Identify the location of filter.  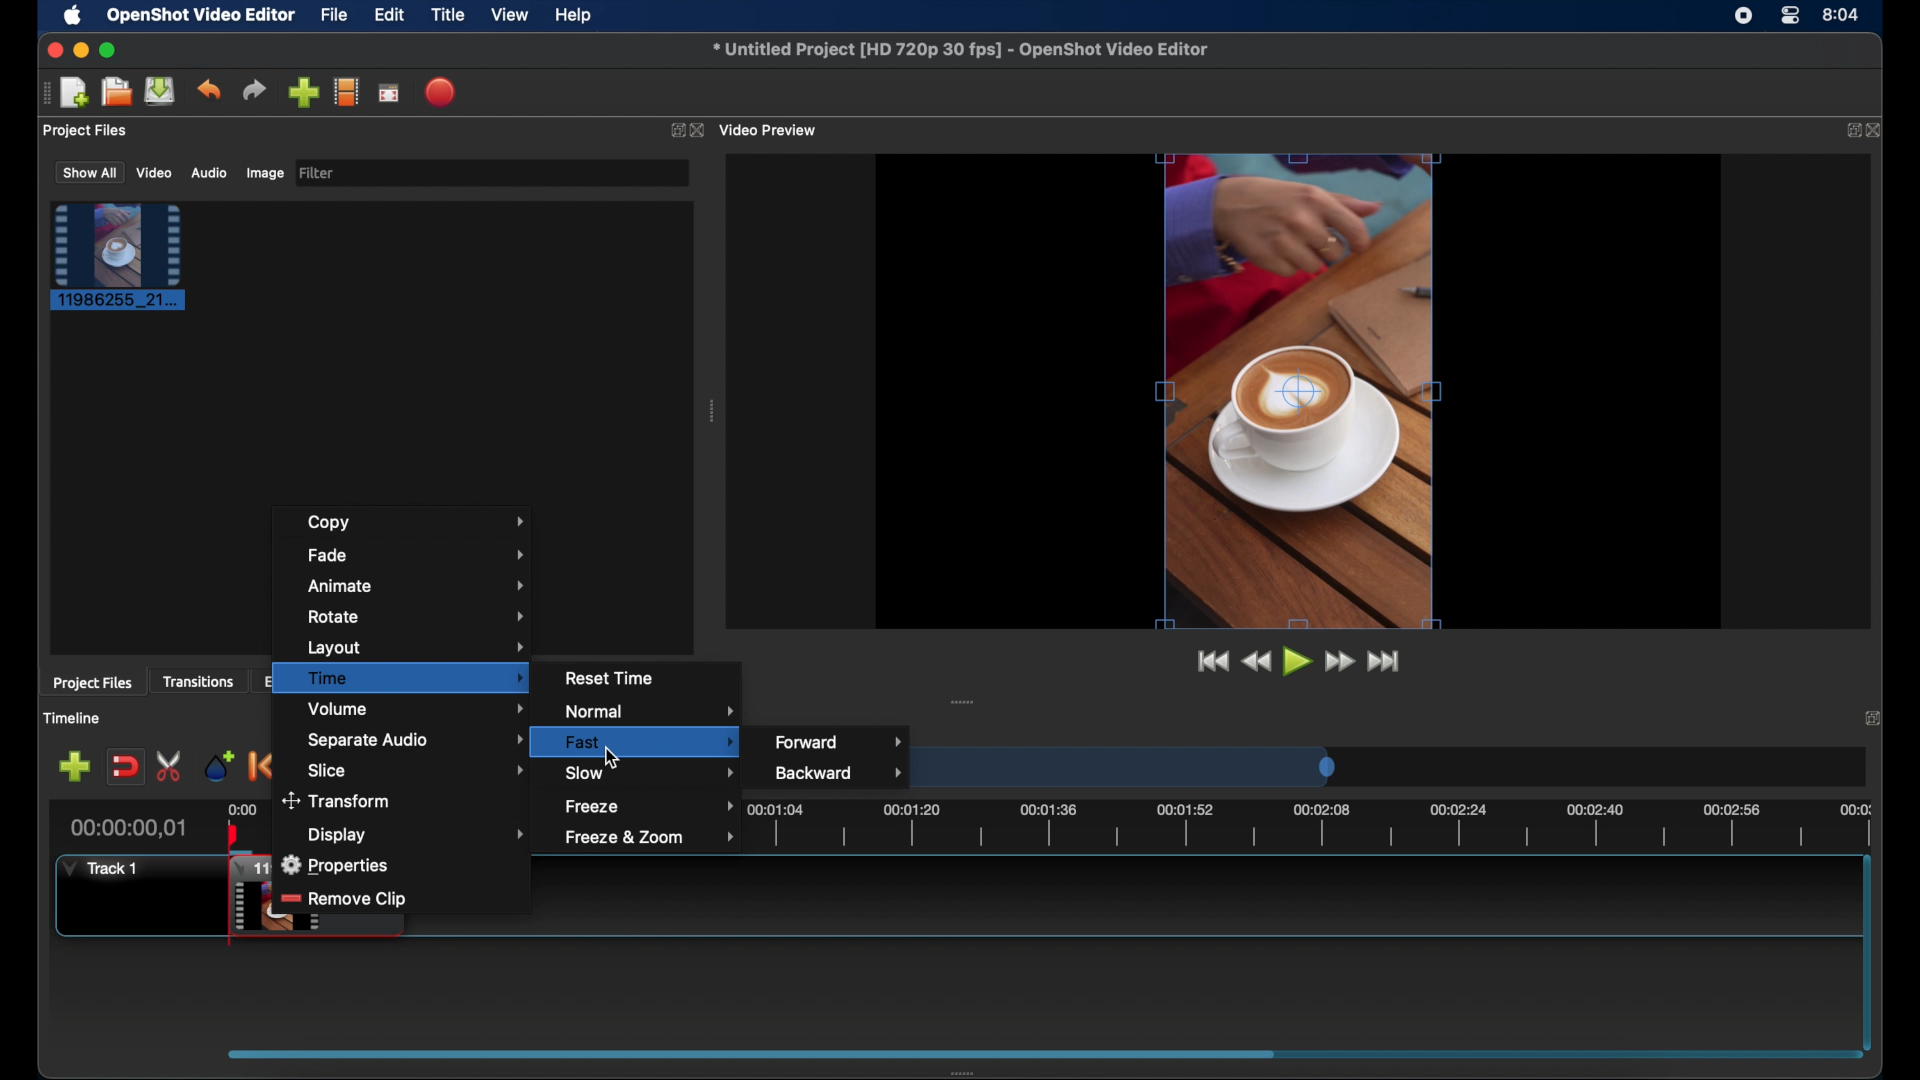
(318, 173).